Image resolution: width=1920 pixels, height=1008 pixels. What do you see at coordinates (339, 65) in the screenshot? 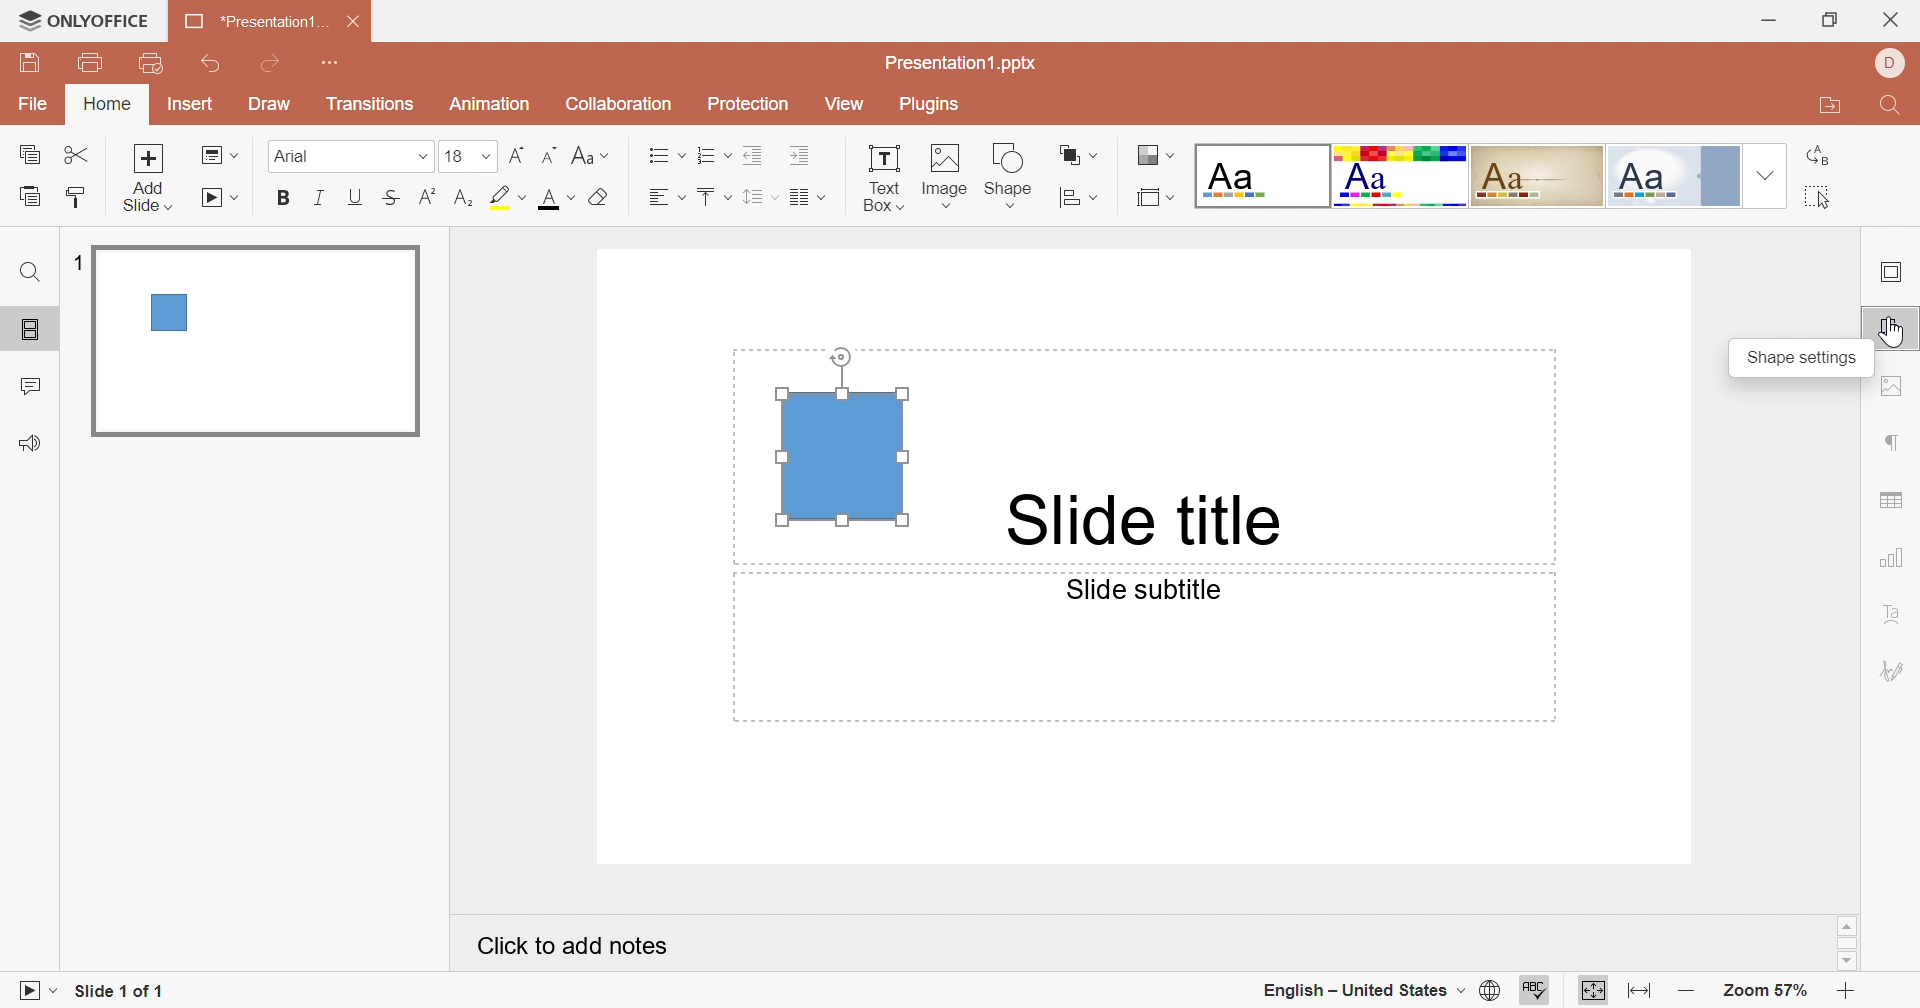
I see `Customize Quick Access Toolbar` at bounding box center [339, 65].